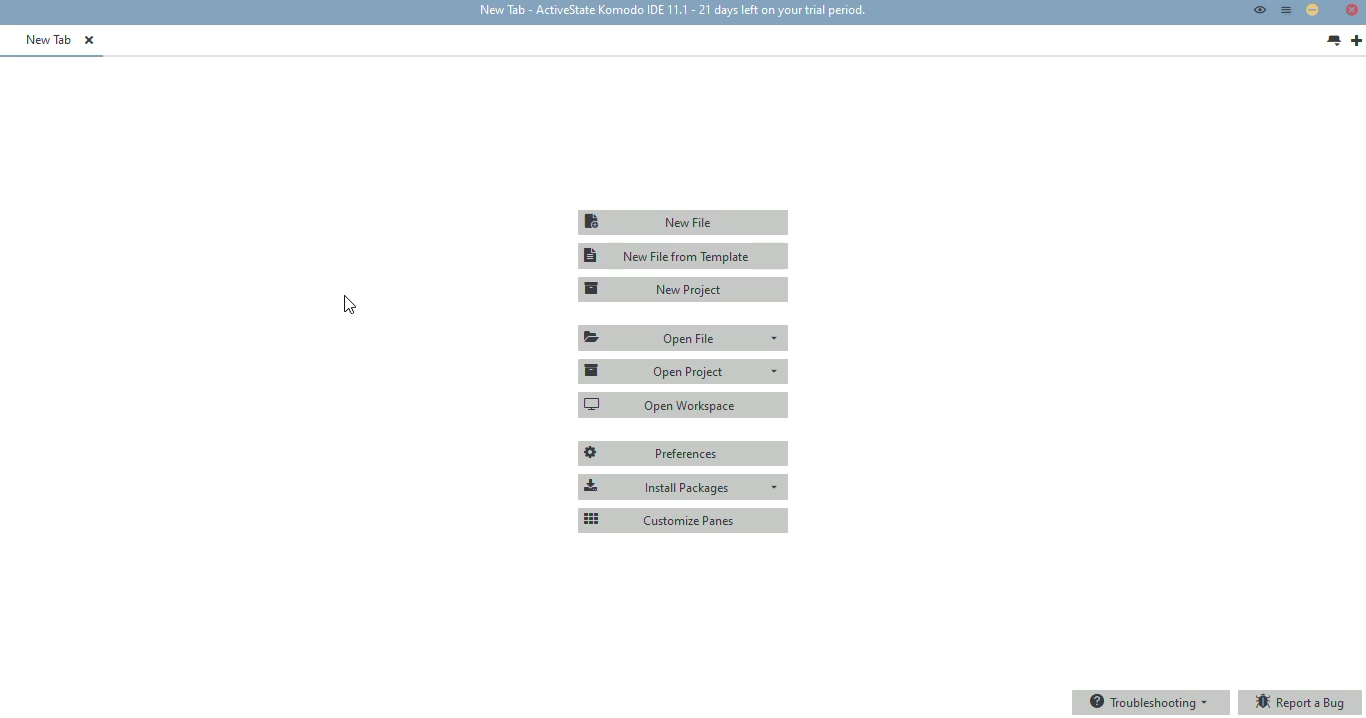  What do you see at coordinates (683, 336) in the screenshot?
I see `open file` at bounding box center [683, 336].